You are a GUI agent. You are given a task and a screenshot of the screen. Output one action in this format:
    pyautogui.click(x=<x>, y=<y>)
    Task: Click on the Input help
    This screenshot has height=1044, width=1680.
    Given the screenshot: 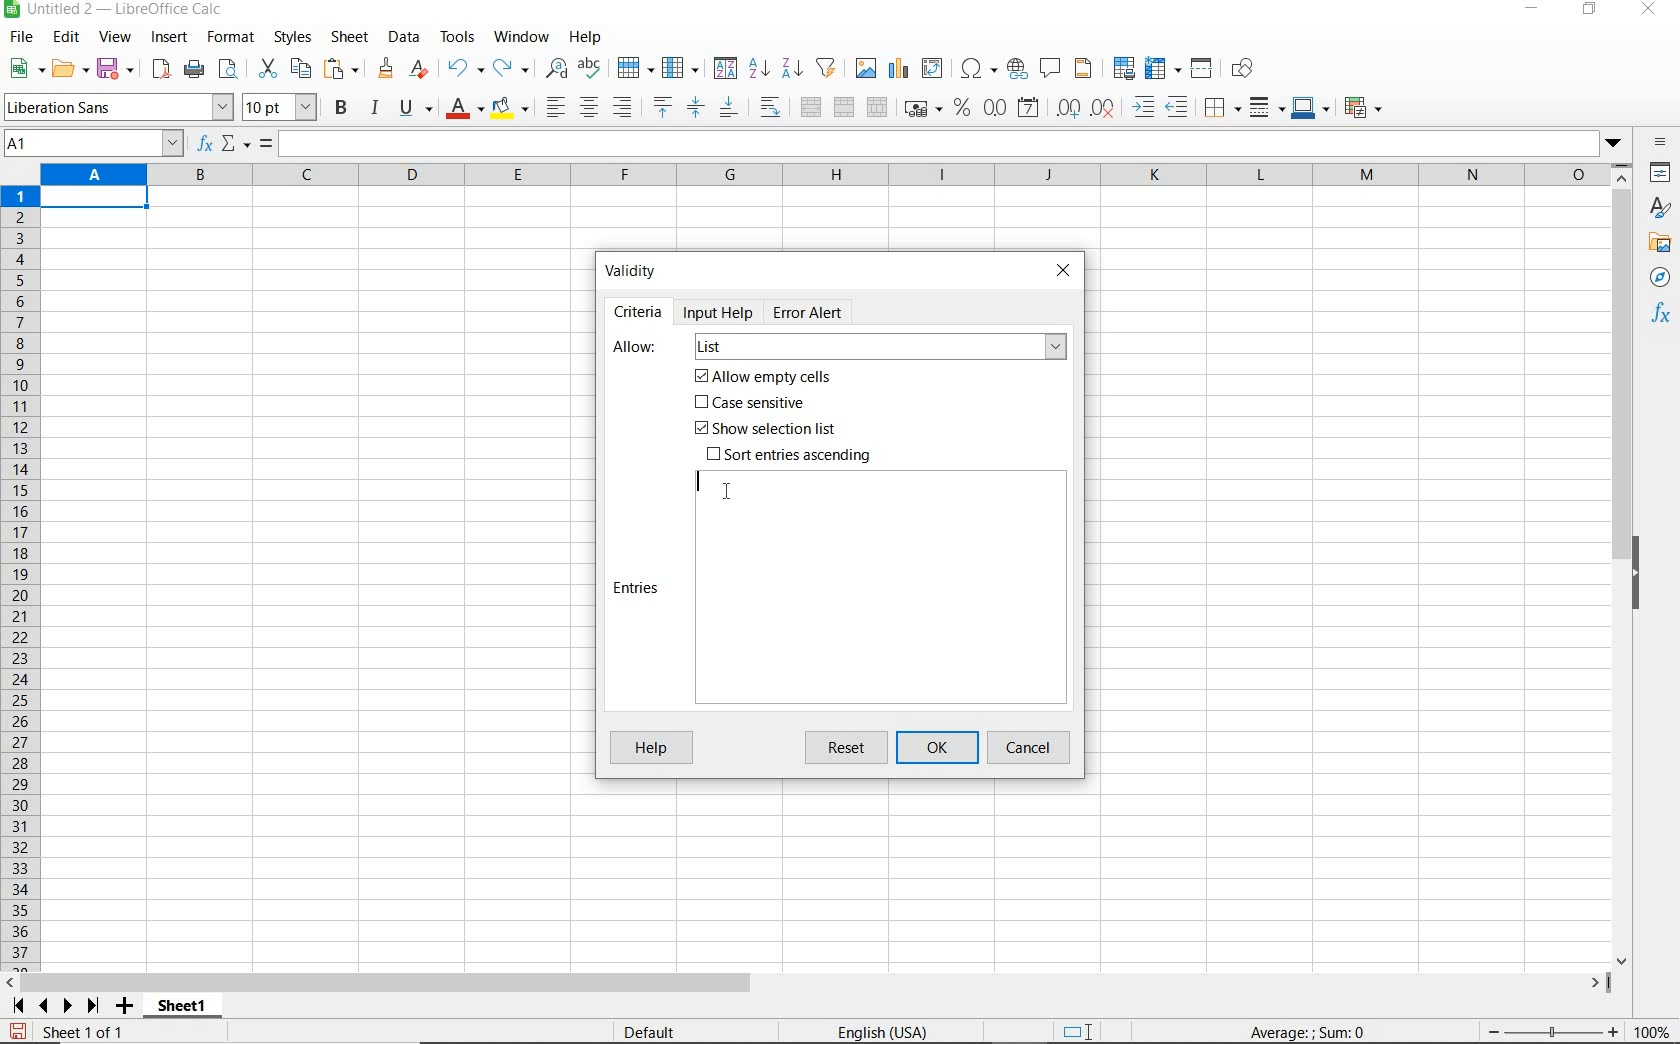 What is the action you would take?
    pyautogui.click(x=720, y=312)
    